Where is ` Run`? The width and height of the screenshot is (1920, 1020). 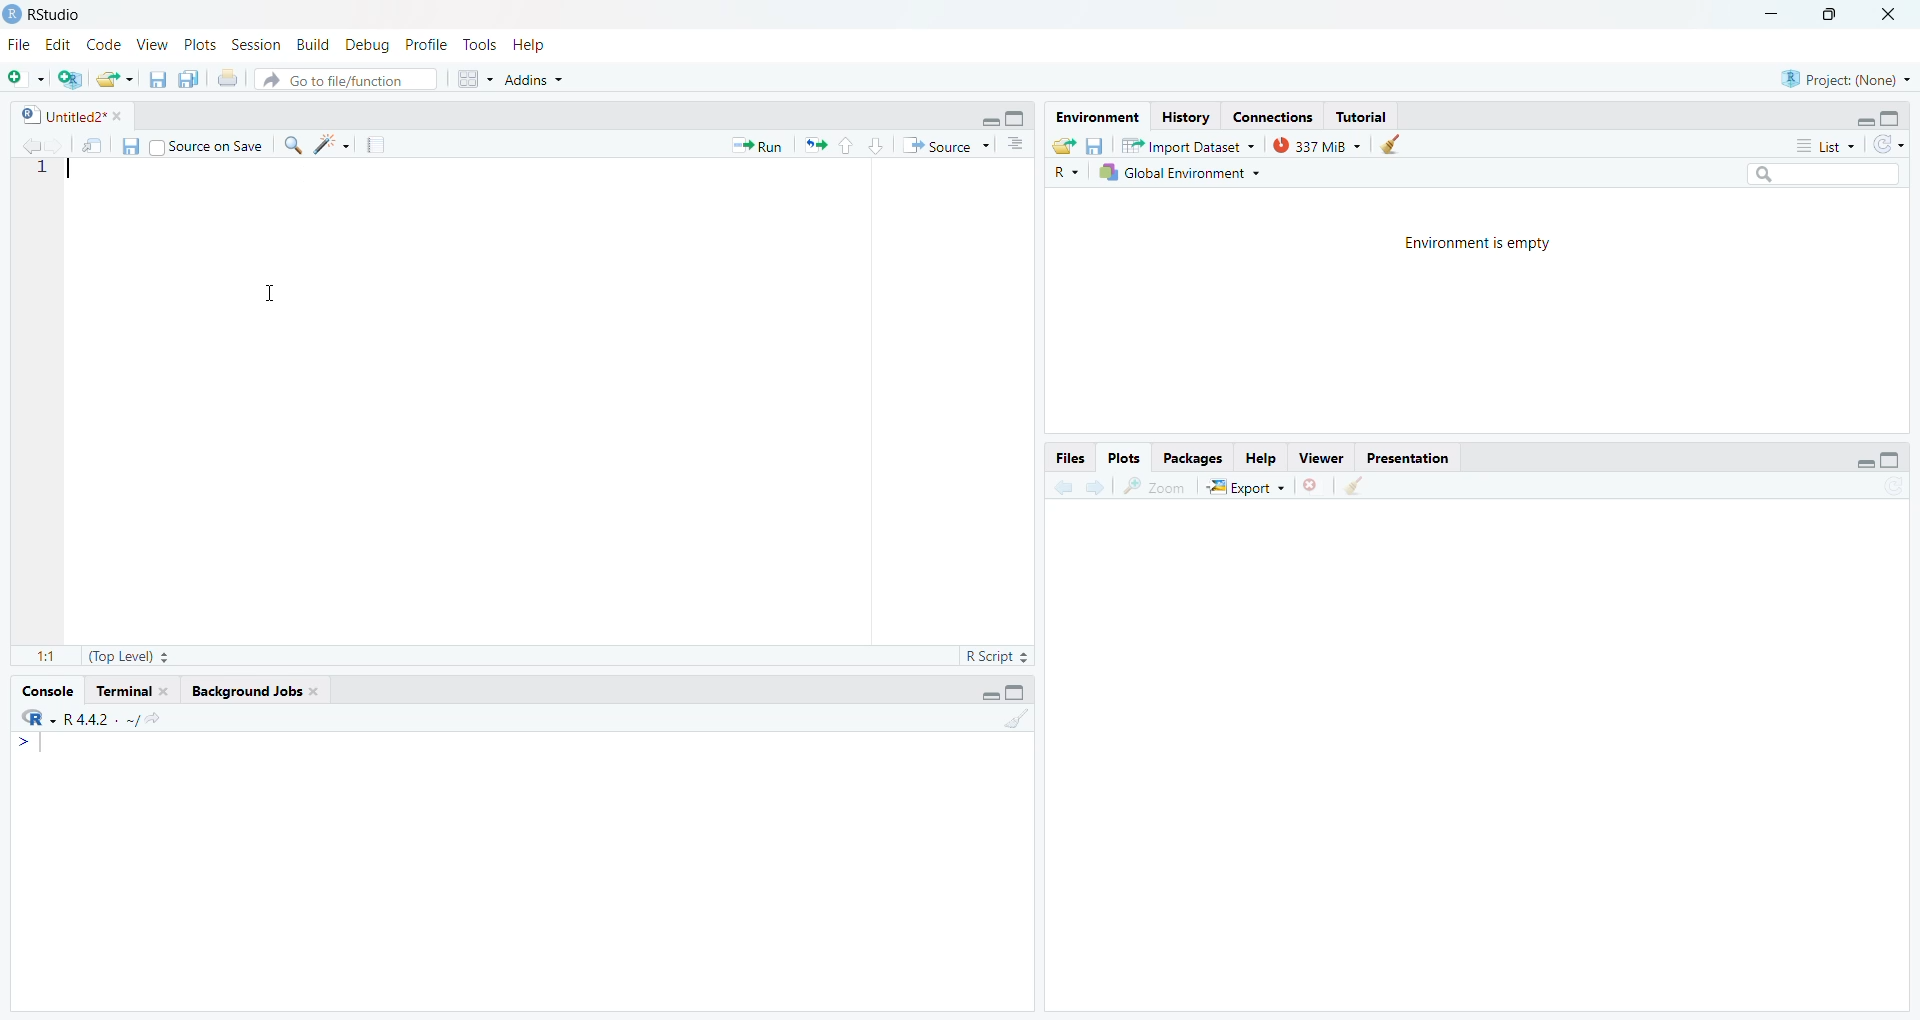  Run is located at coordinates (752, 146).